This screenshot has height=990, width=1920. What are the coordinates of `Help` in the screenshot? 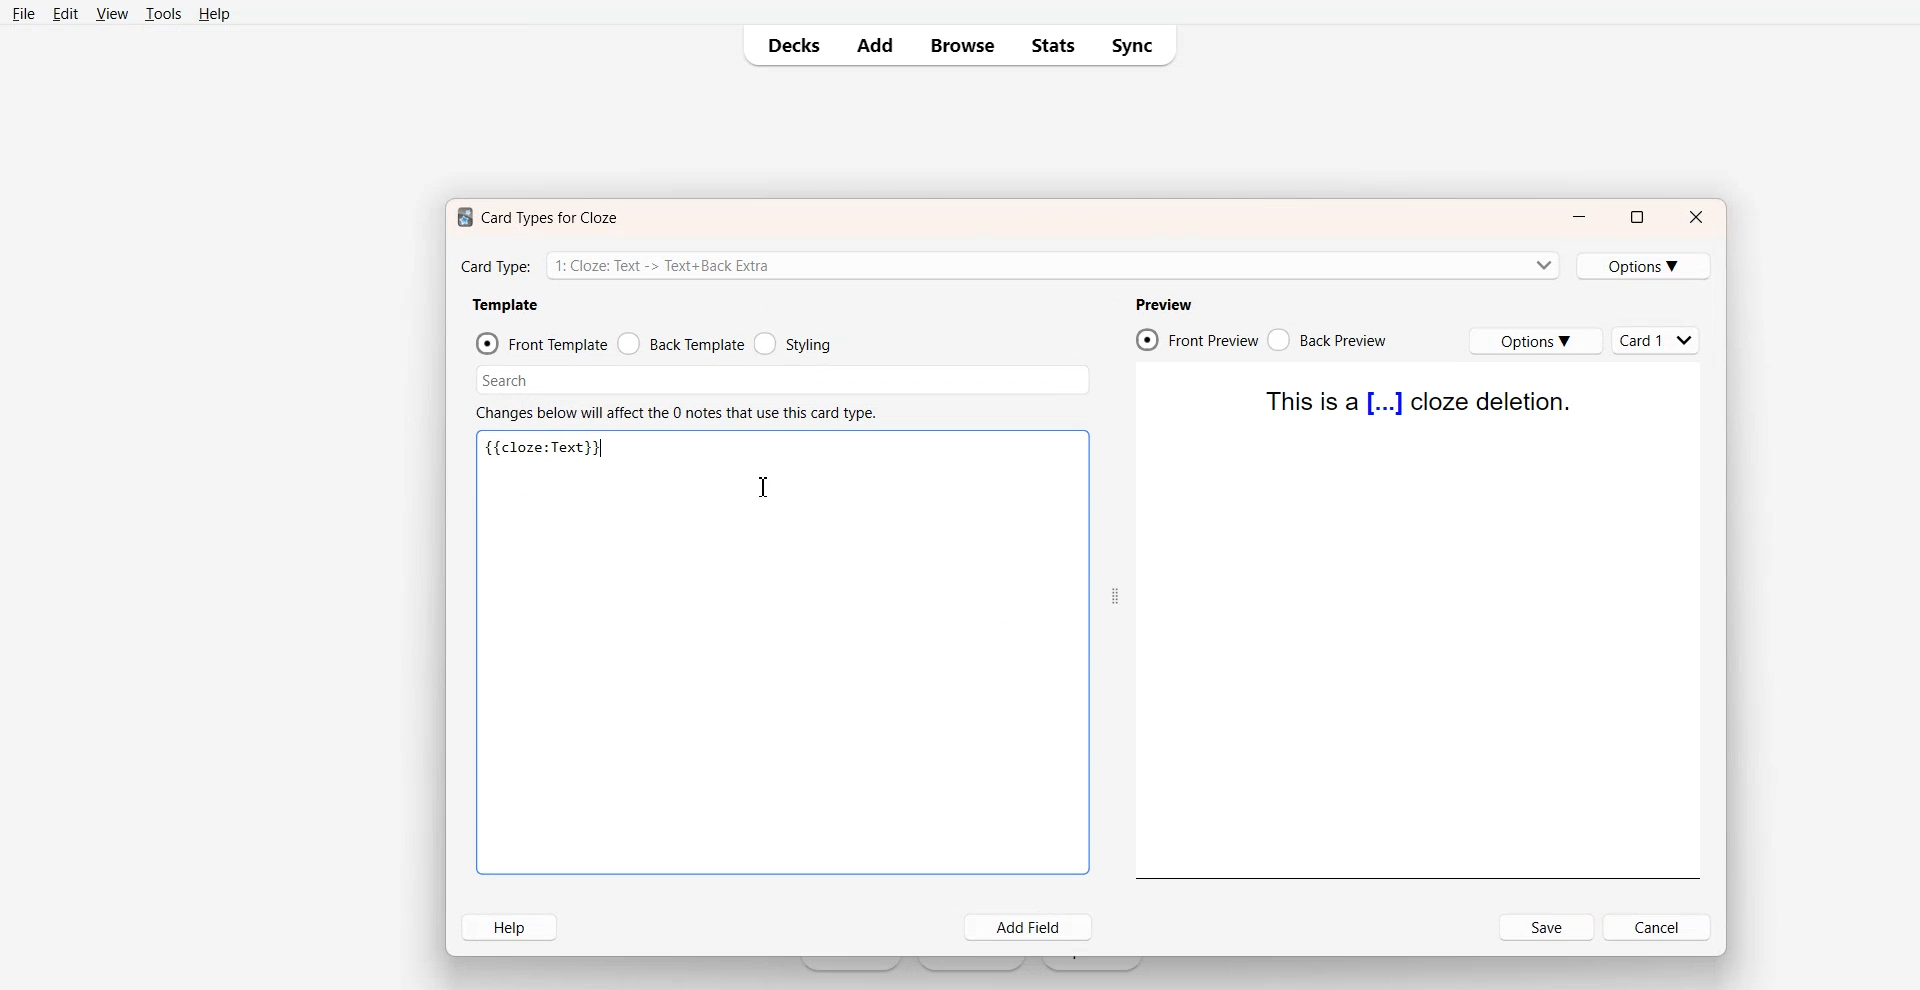 It's located at (213, 13).